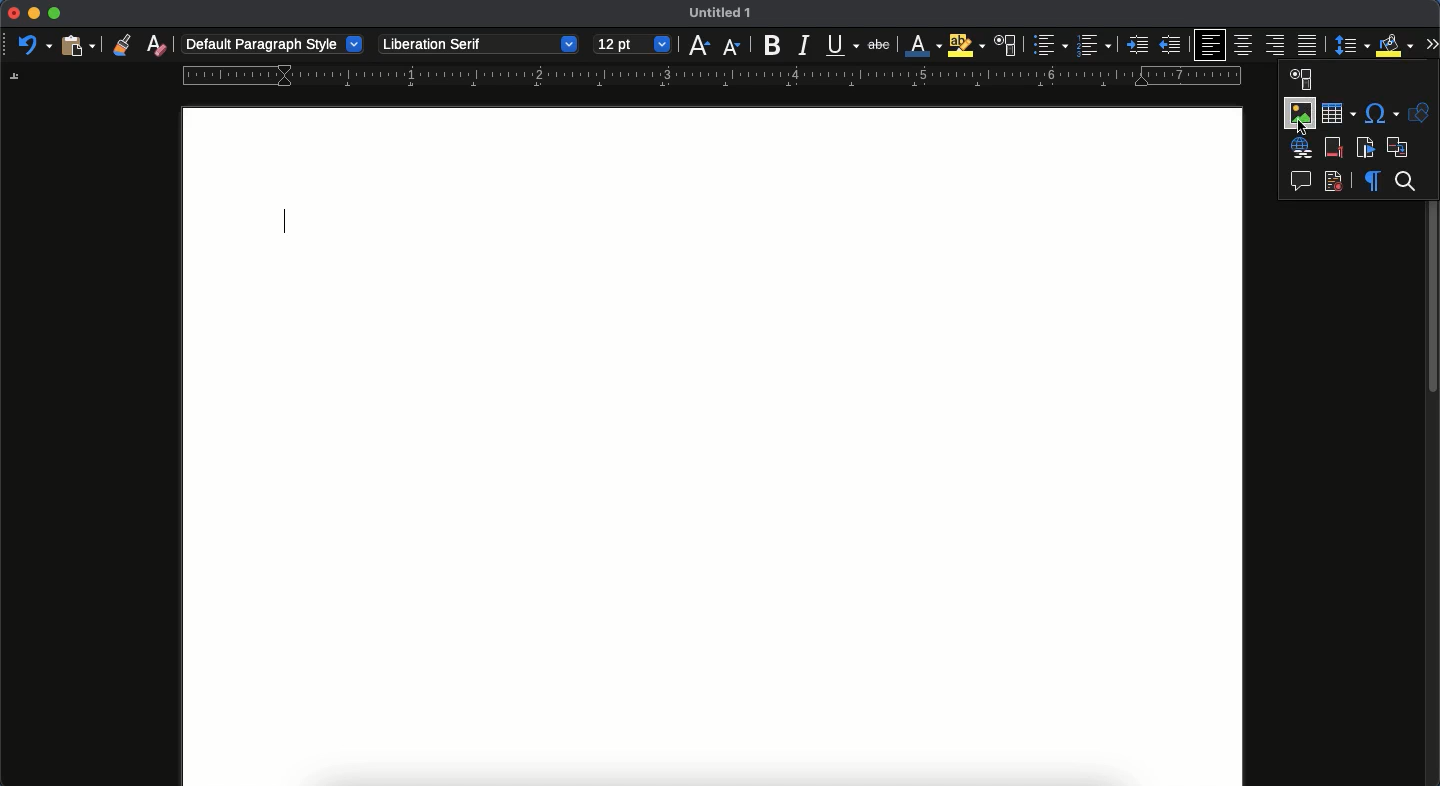 Image resolution: width=1440 pixels, height=786 pixels. What do you see at coordinates (841, 44) in the screenshot?
I see `underline` at bounding box center [841, 44].